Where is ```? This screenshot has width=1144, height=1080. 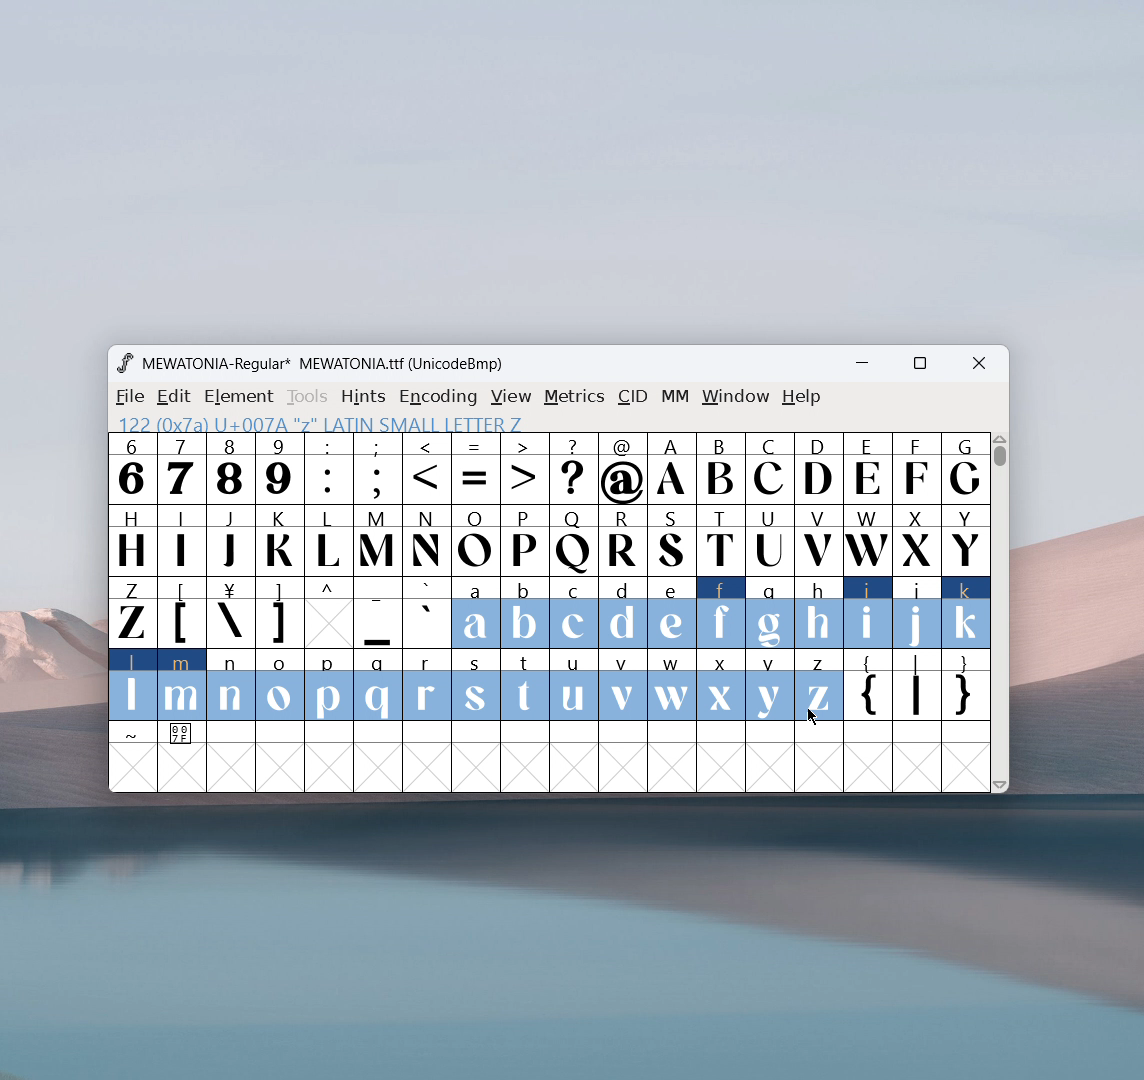 ` is located at coordinates (426, 613).